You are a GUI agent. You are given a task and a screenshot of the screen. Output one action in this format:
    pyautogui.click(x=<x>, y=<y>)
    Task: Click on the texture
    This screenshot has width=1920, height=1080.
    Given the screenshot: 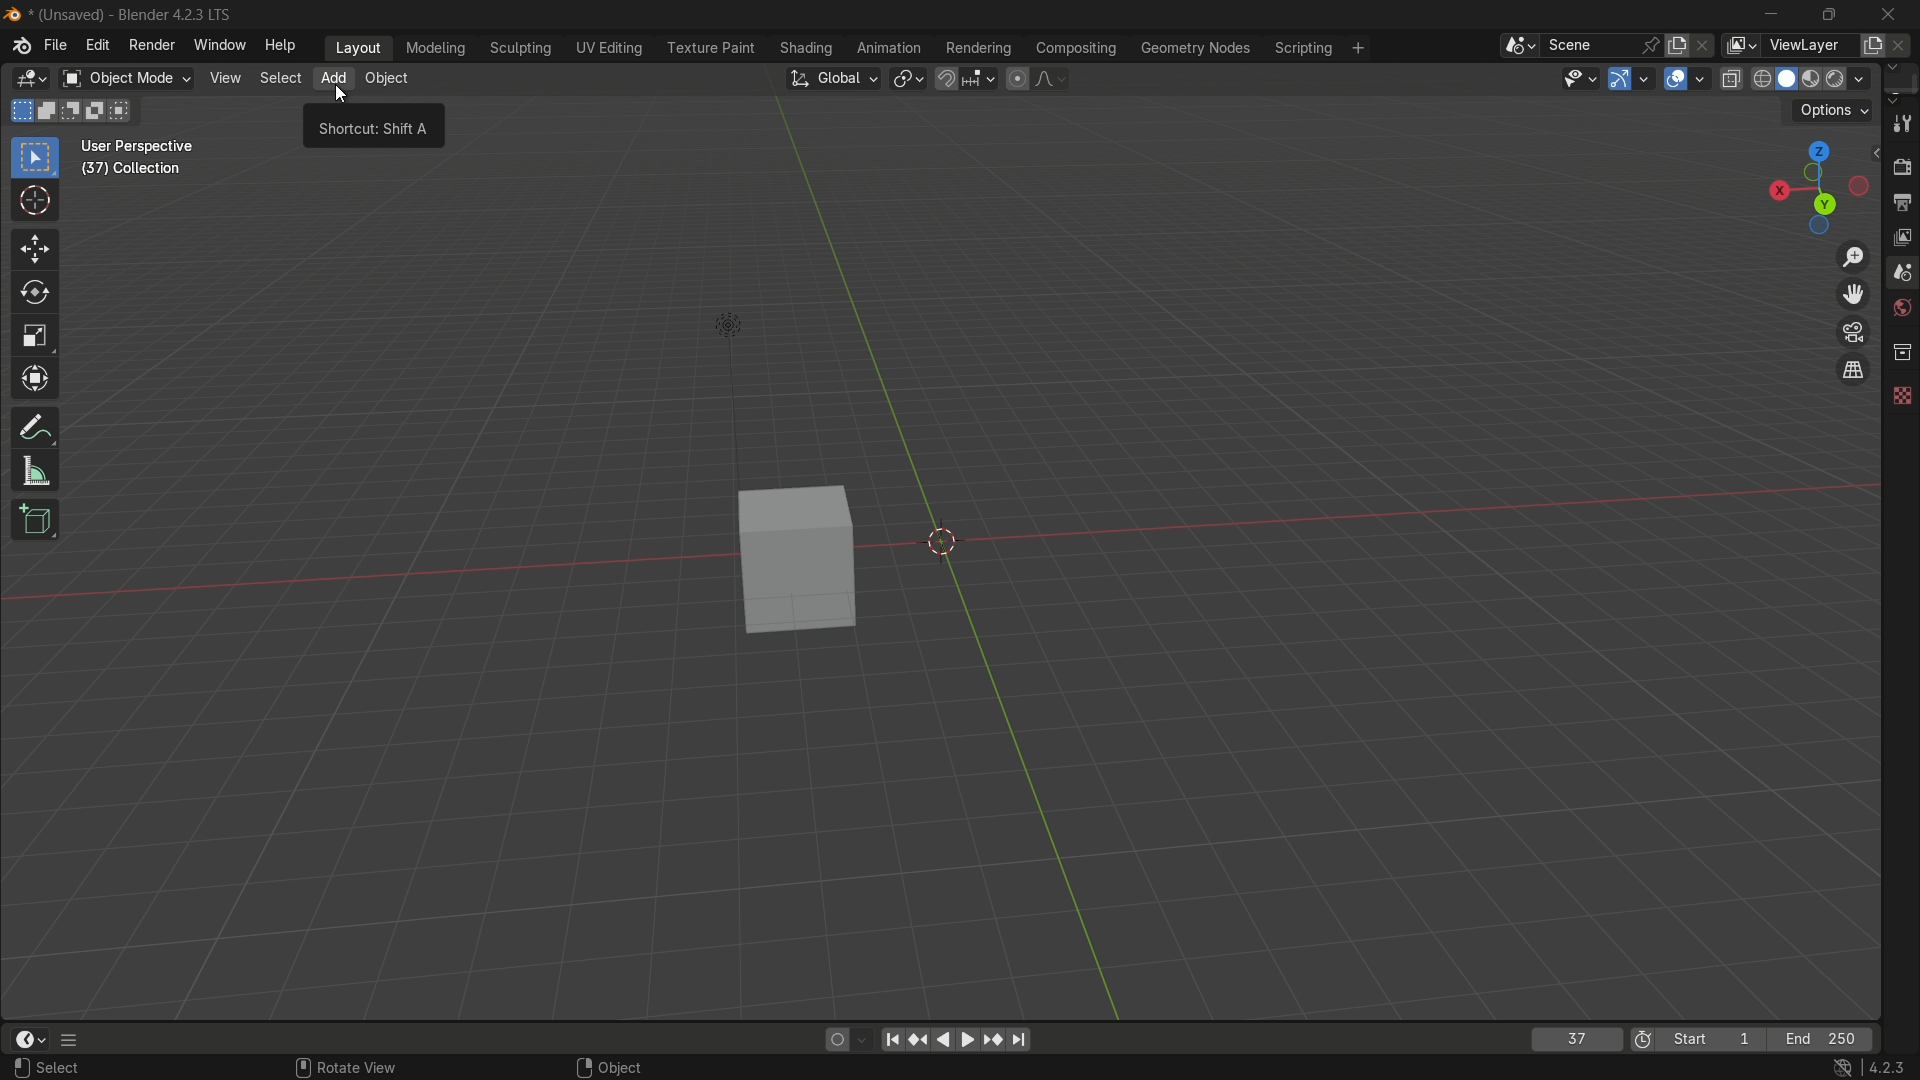 What is the action you would take?
    pyautogui.click(x=1901, y=396)
    